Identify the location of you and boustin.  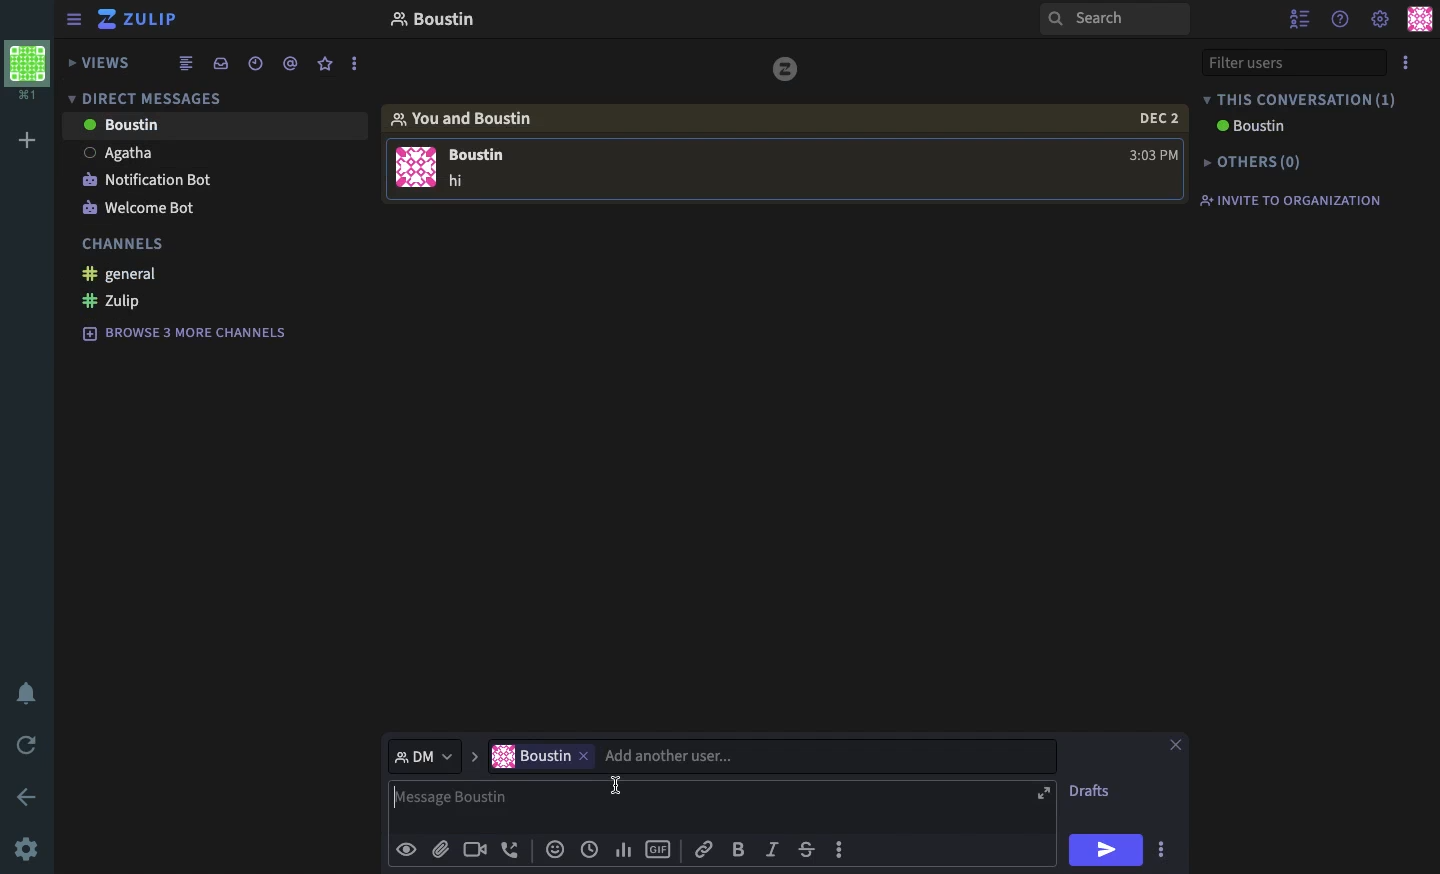
(473, 117).